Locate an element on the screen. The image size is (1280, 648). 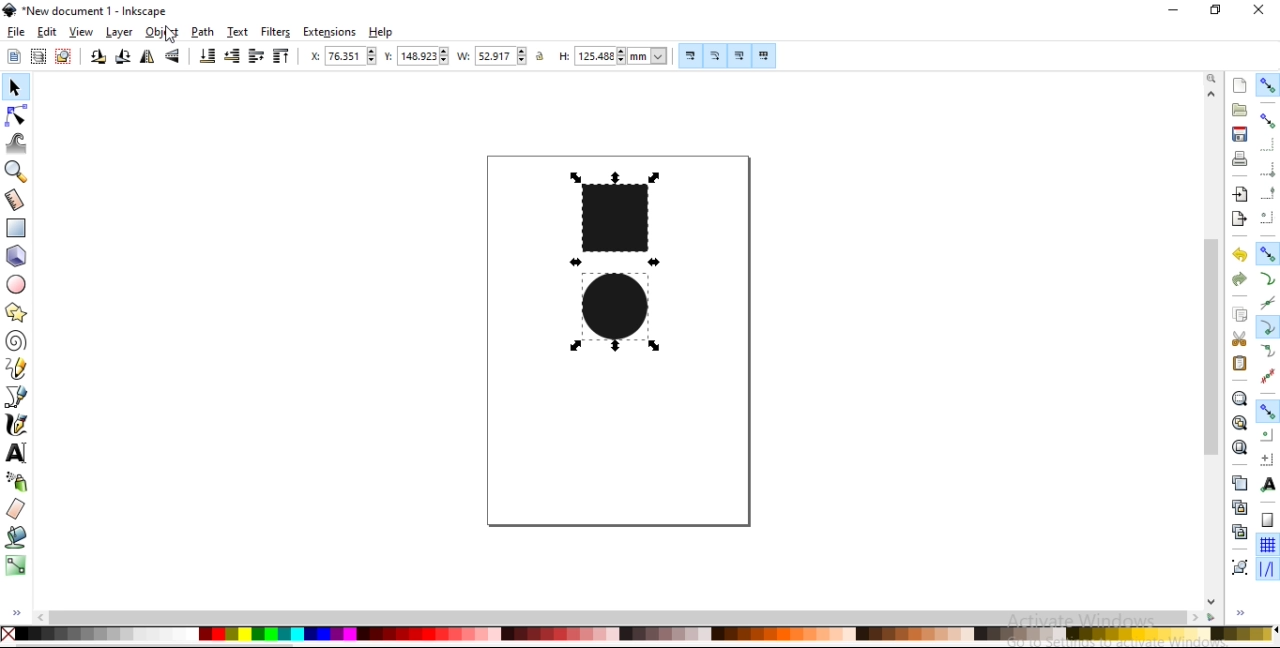
restore down is located at coordinates (1216, 10).